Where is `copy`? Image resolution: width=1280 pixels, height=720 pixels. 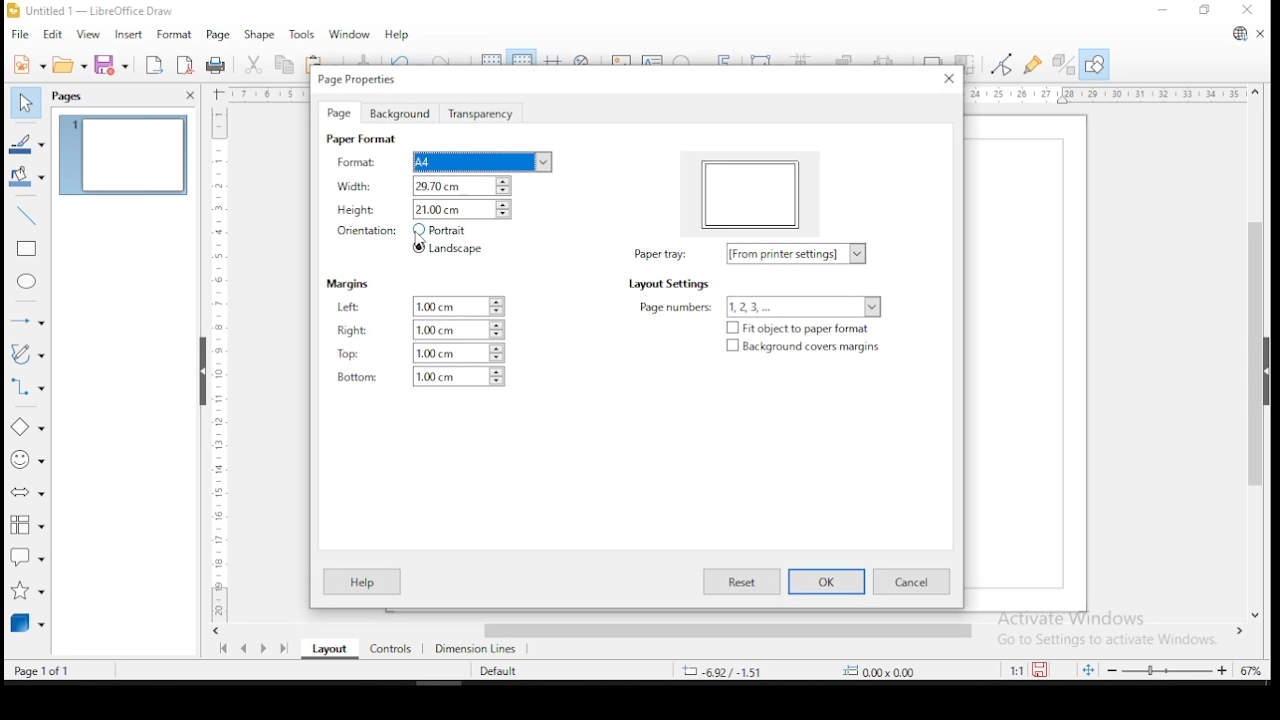 copy is located at coordinates (282, 67).